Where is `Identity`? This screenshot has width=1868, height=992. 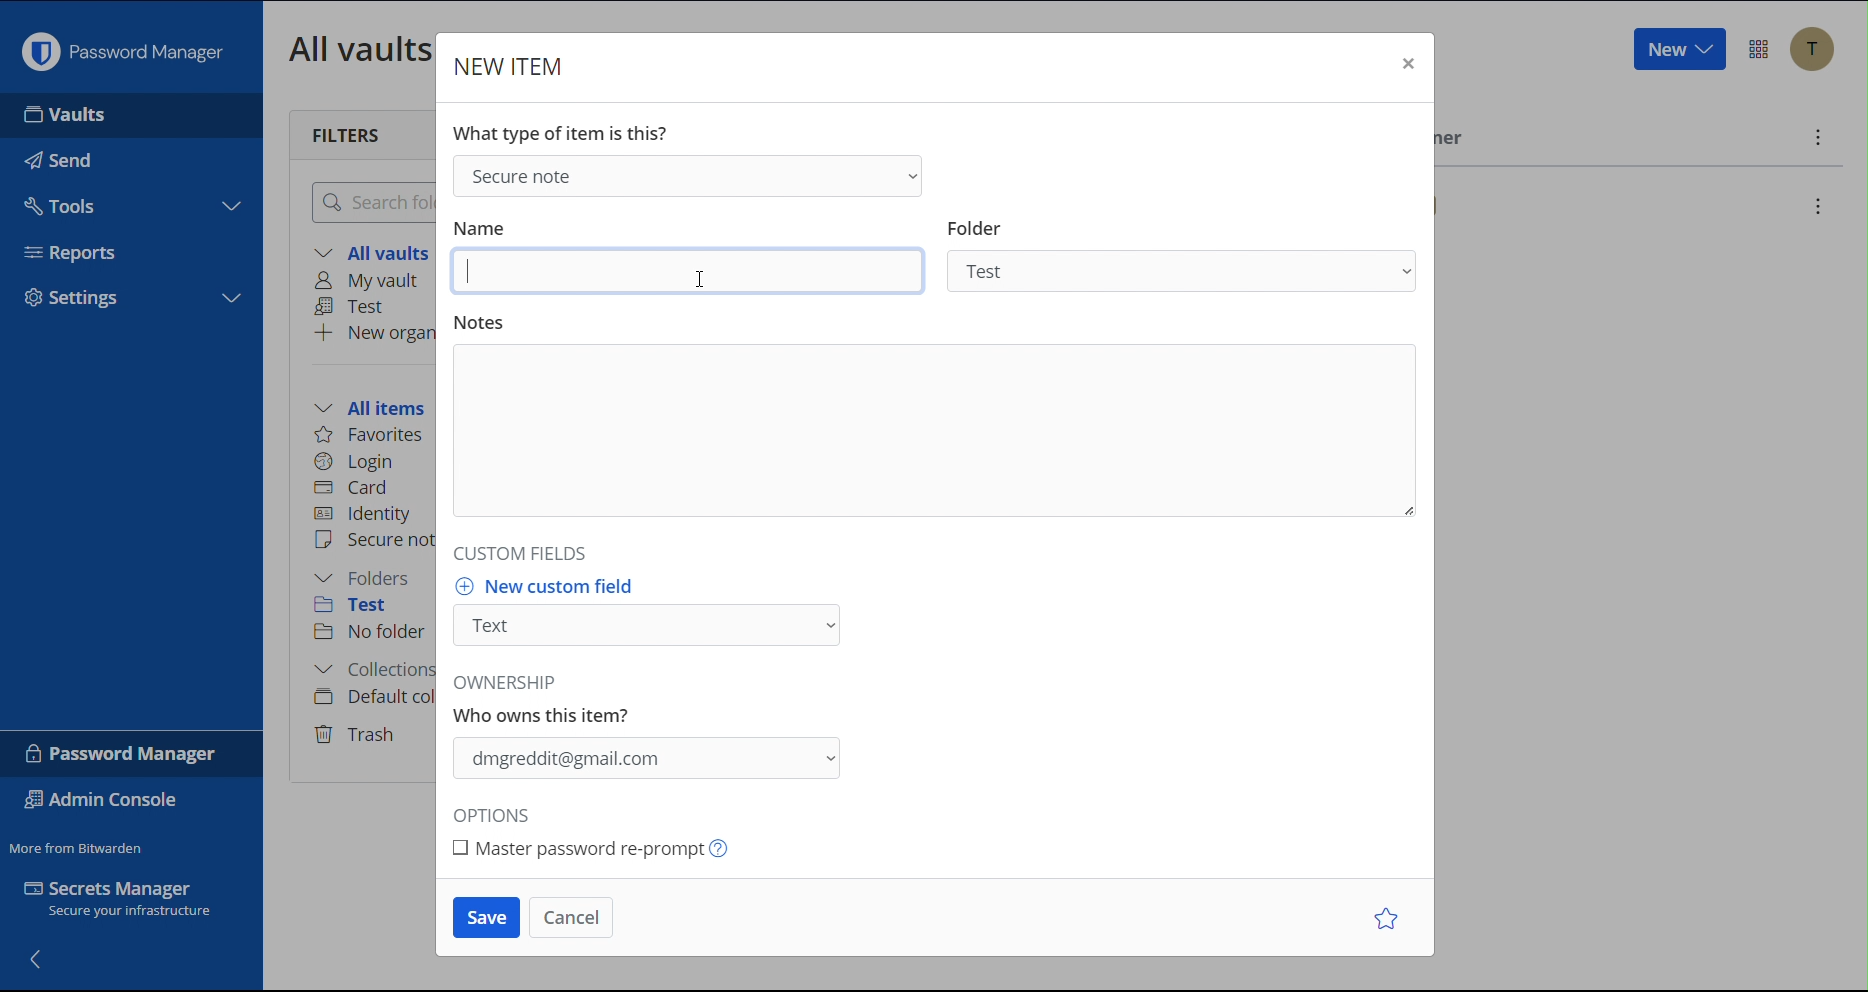
Identity is located at coordinates (365, 514).